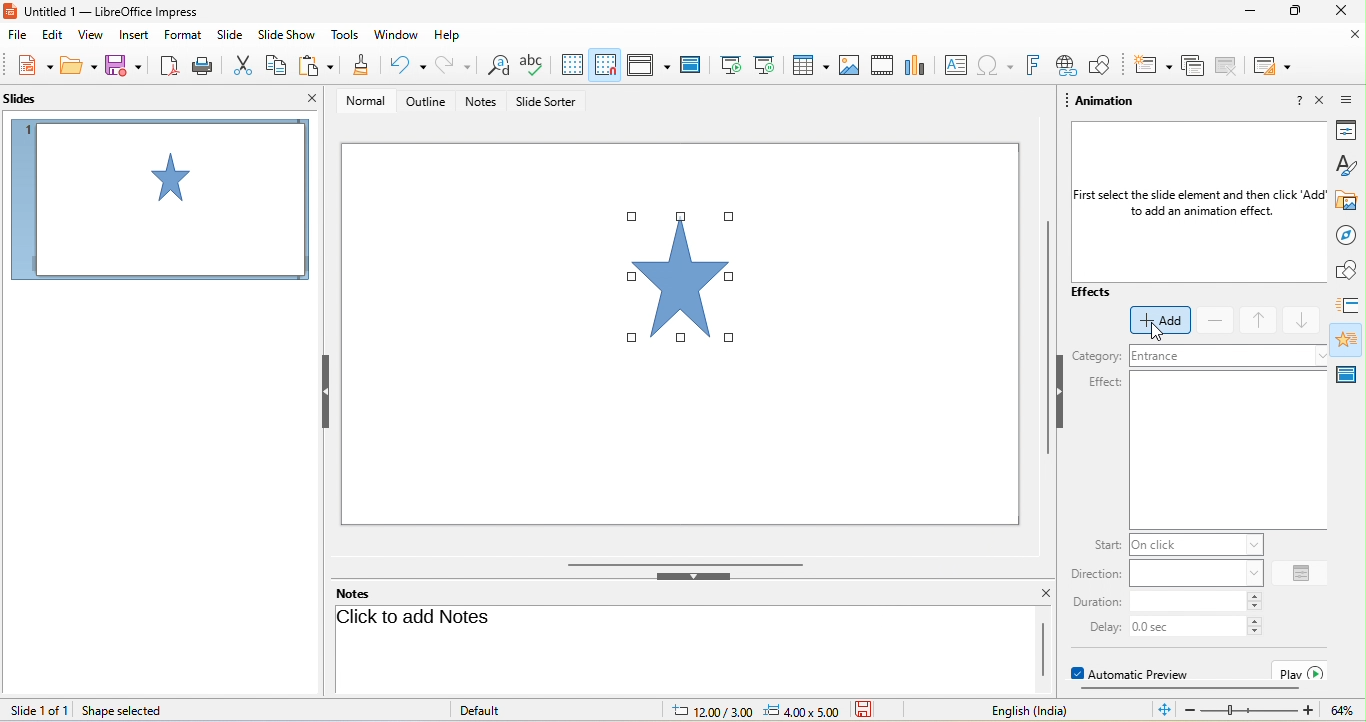 This screenshot has height=722, width=1366. What do you see at coordinates (1351, 130) in the screenshot?
I see `properties` at bounding box center [1351, 130].